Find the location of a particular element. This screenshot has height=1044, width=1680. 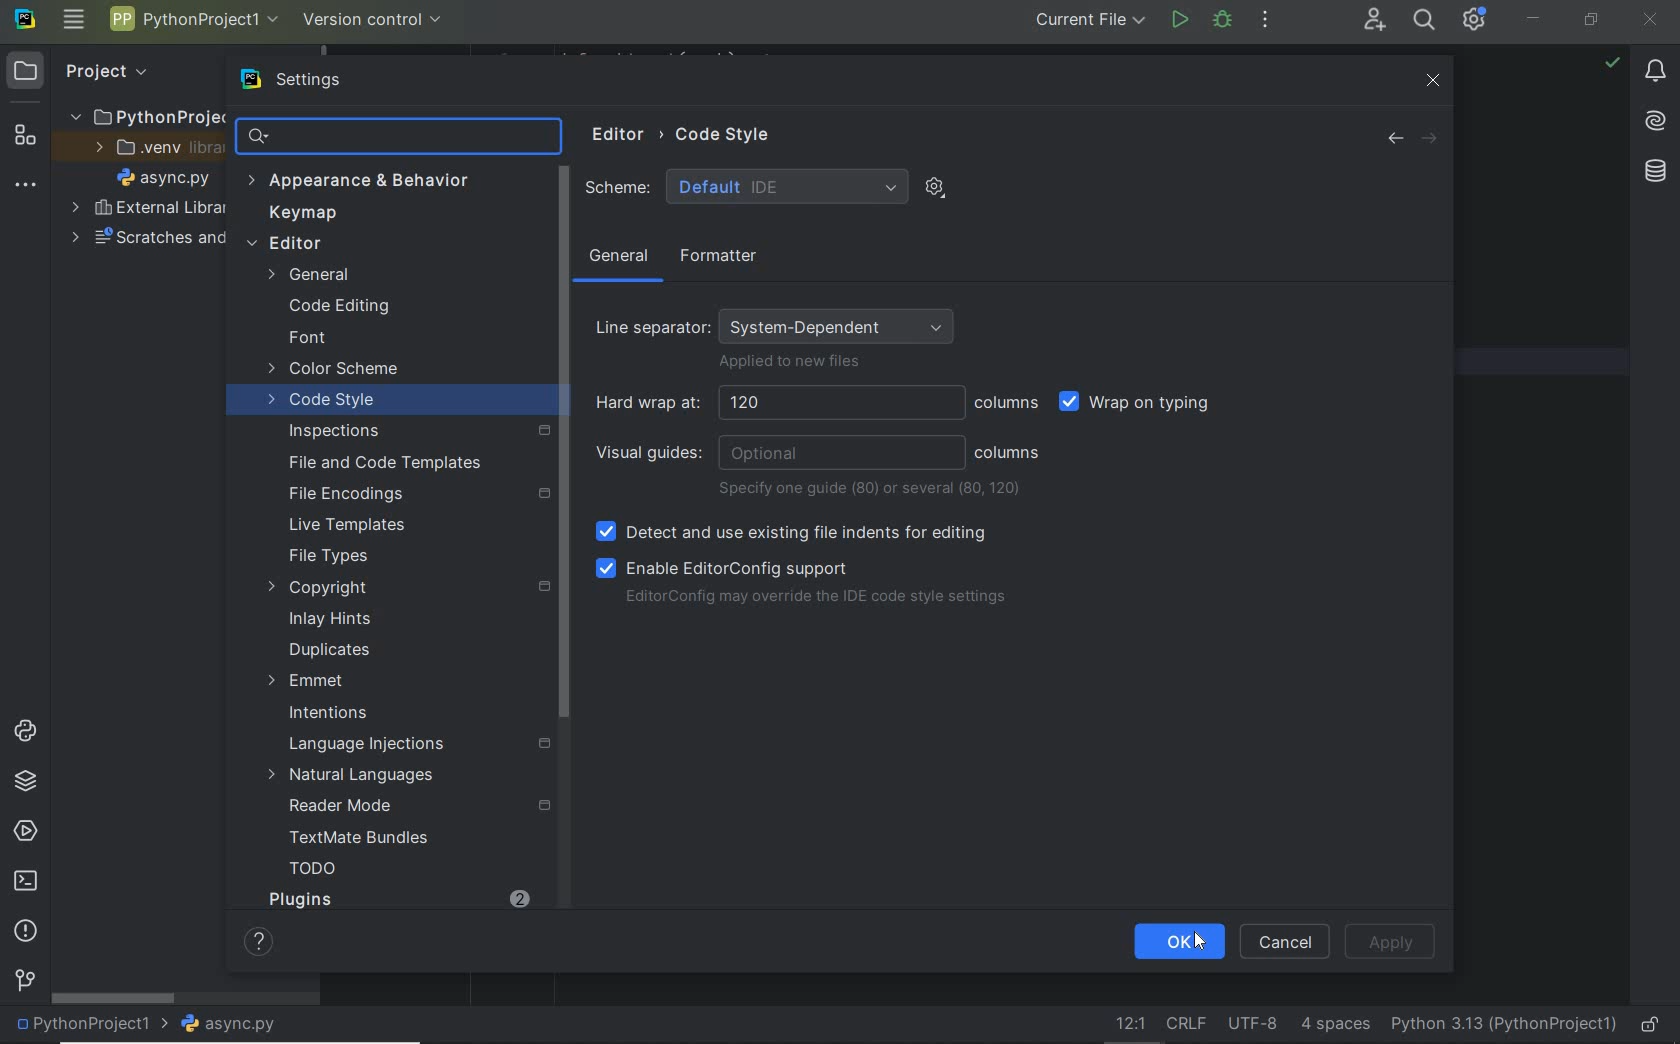

File Types is located at coordinates (328, 557).